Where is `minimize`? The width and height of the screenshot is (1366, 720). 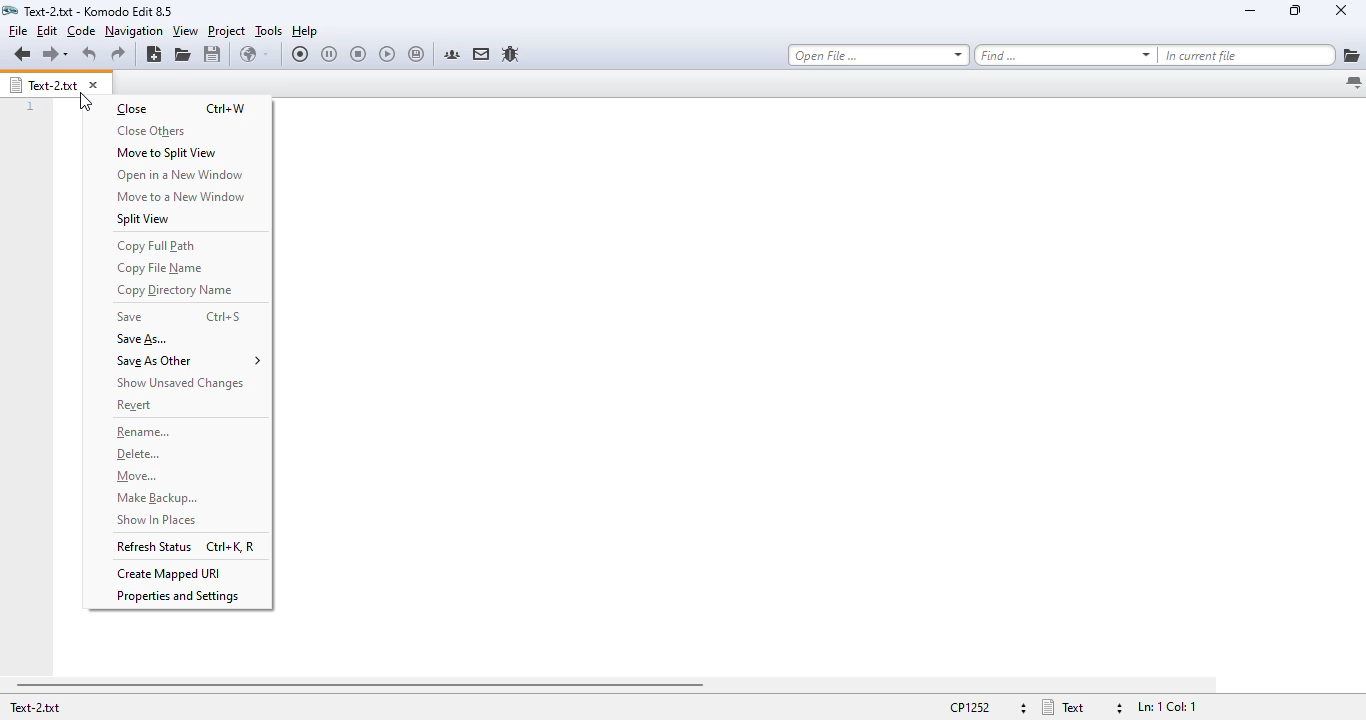
minimize is located at coordinates (1250, 11).